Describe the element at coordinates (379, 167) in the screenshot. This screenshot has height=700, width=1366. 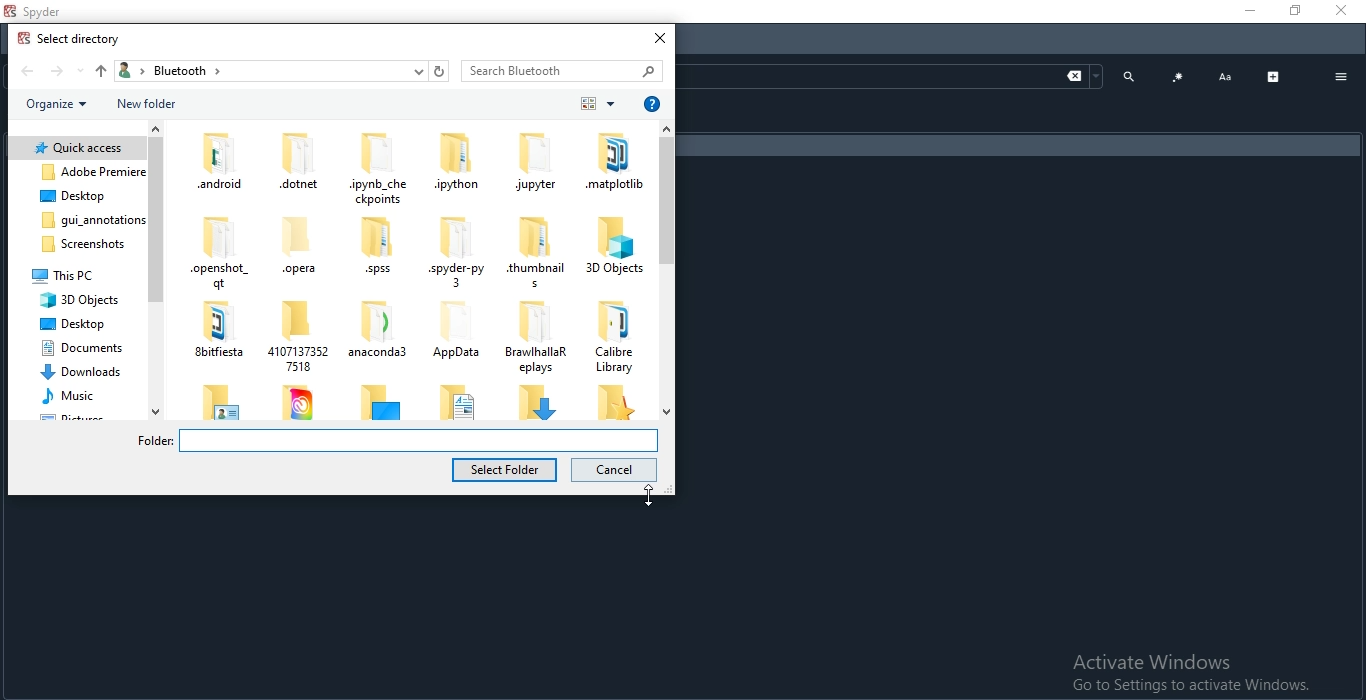
I see `folder` at that location.